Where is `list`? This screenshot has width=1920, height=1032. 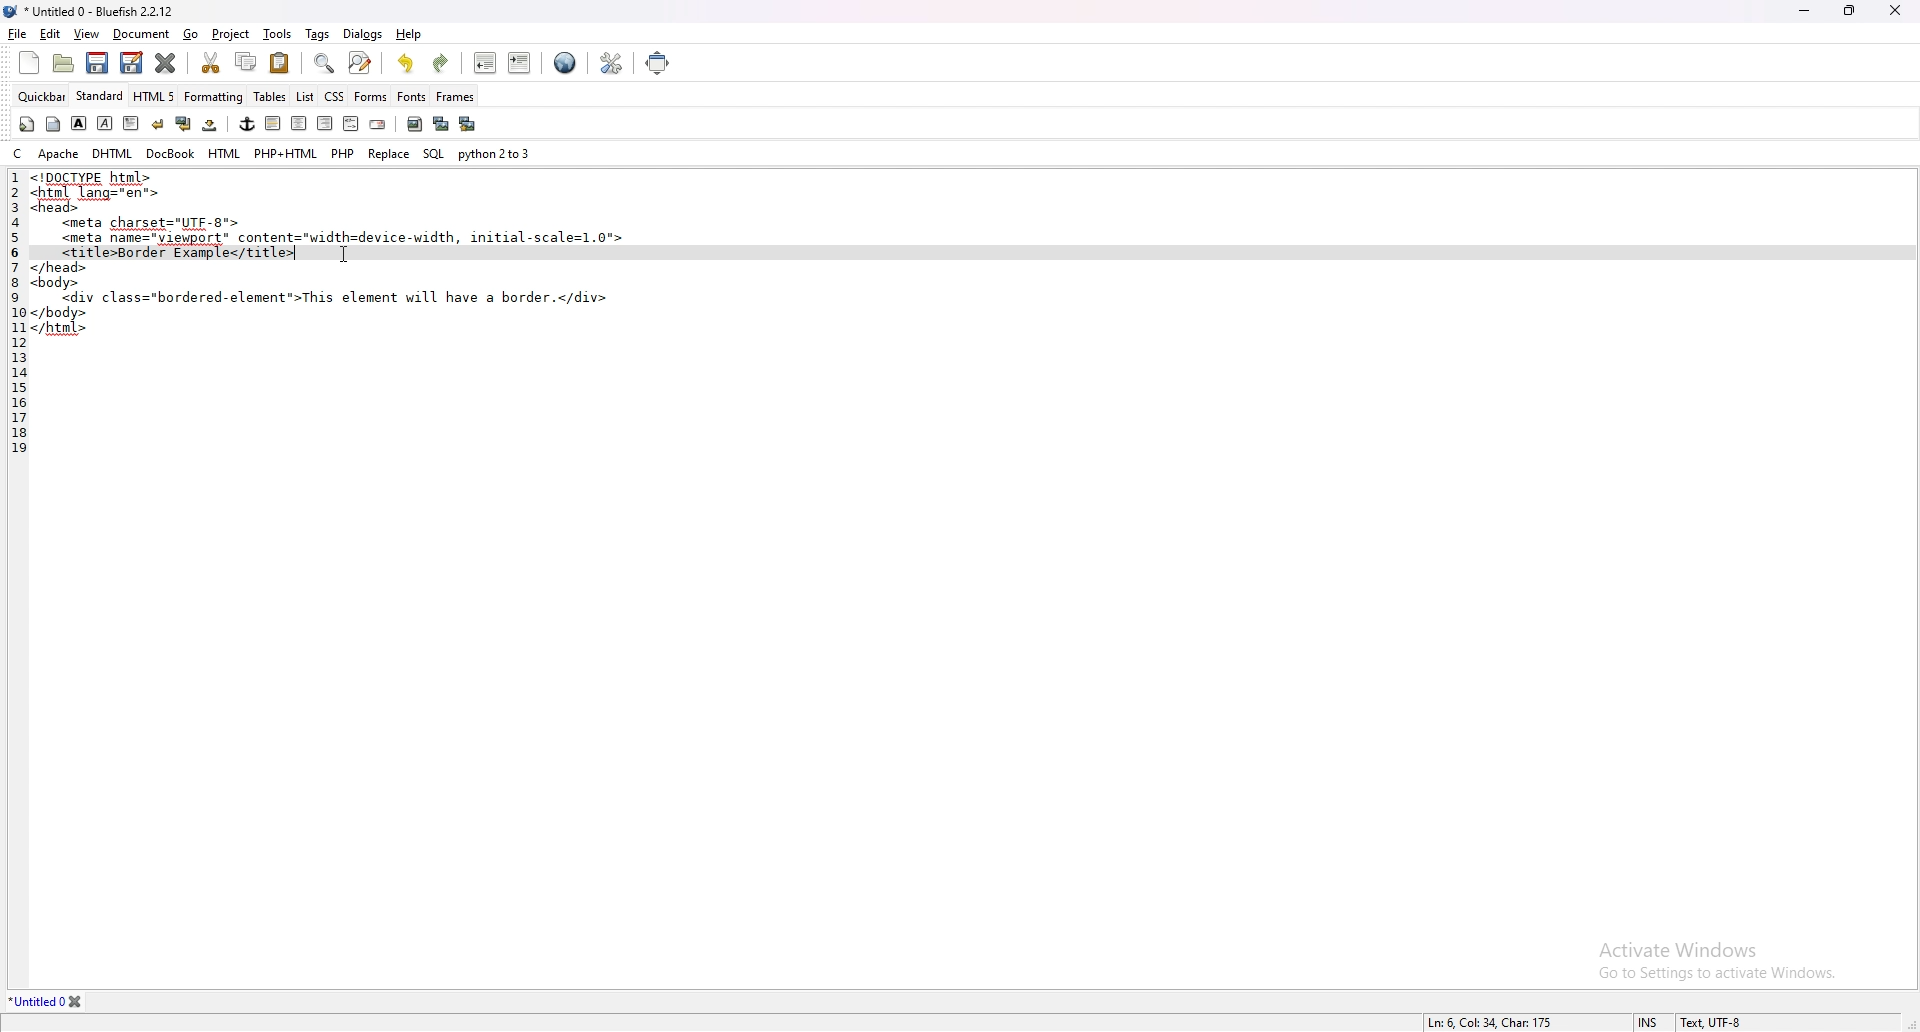 list is located at coordinates (305, 97).